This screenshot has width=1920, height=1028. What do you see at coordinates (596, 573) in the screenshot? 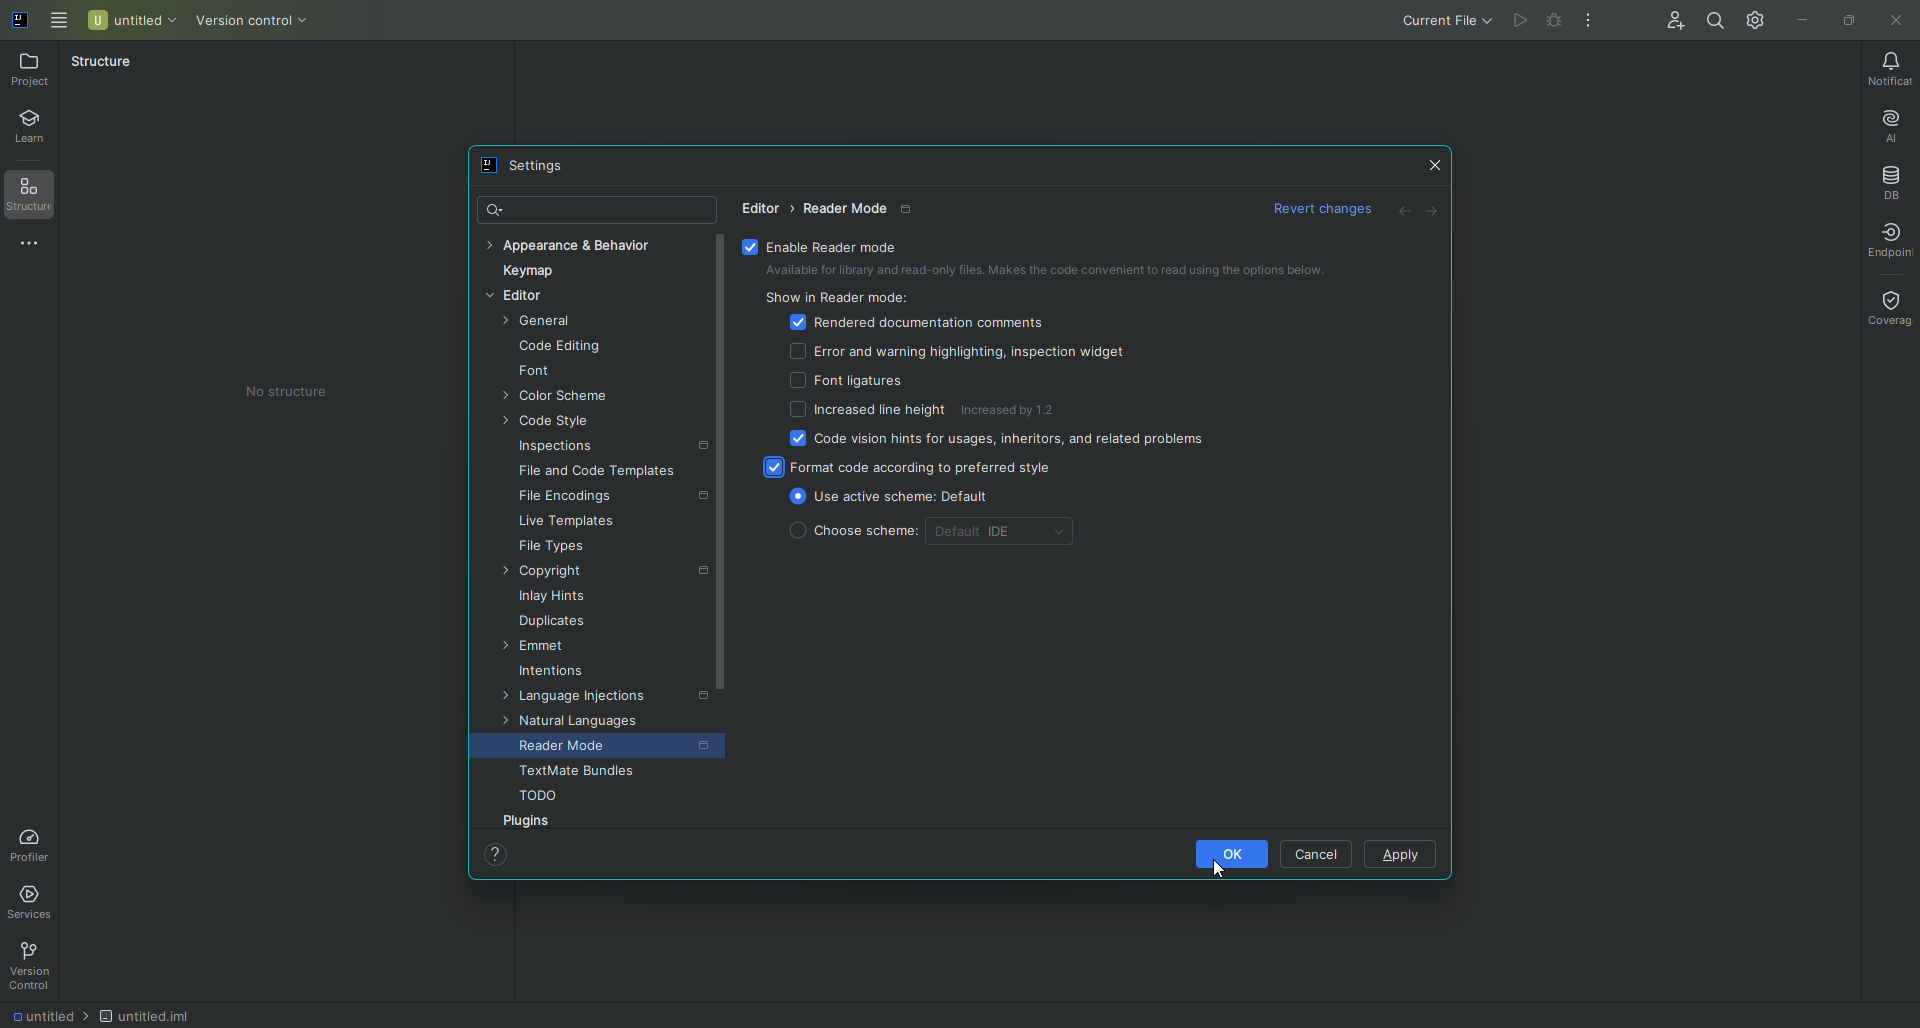
I see `Copyright` at bounding box center [596, 573].